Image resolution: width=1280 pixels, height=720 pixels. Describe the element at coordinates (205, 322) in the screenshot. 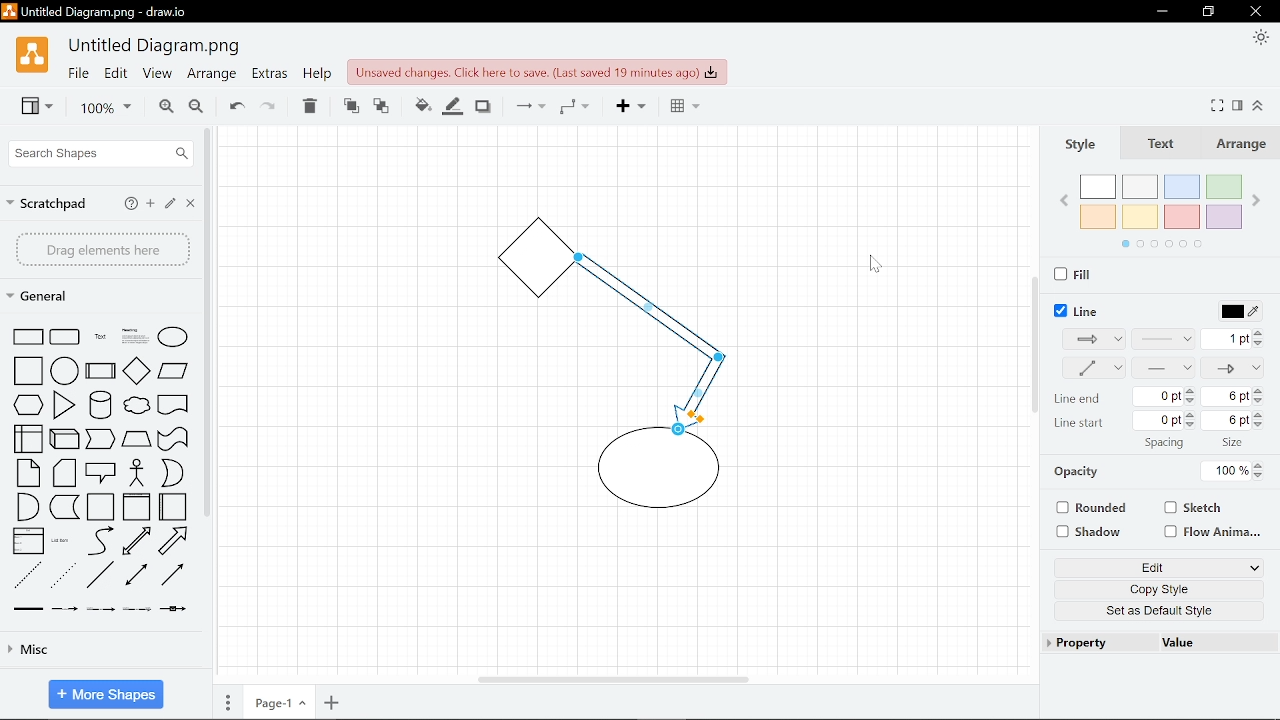

I see `scroll bar` at that location.